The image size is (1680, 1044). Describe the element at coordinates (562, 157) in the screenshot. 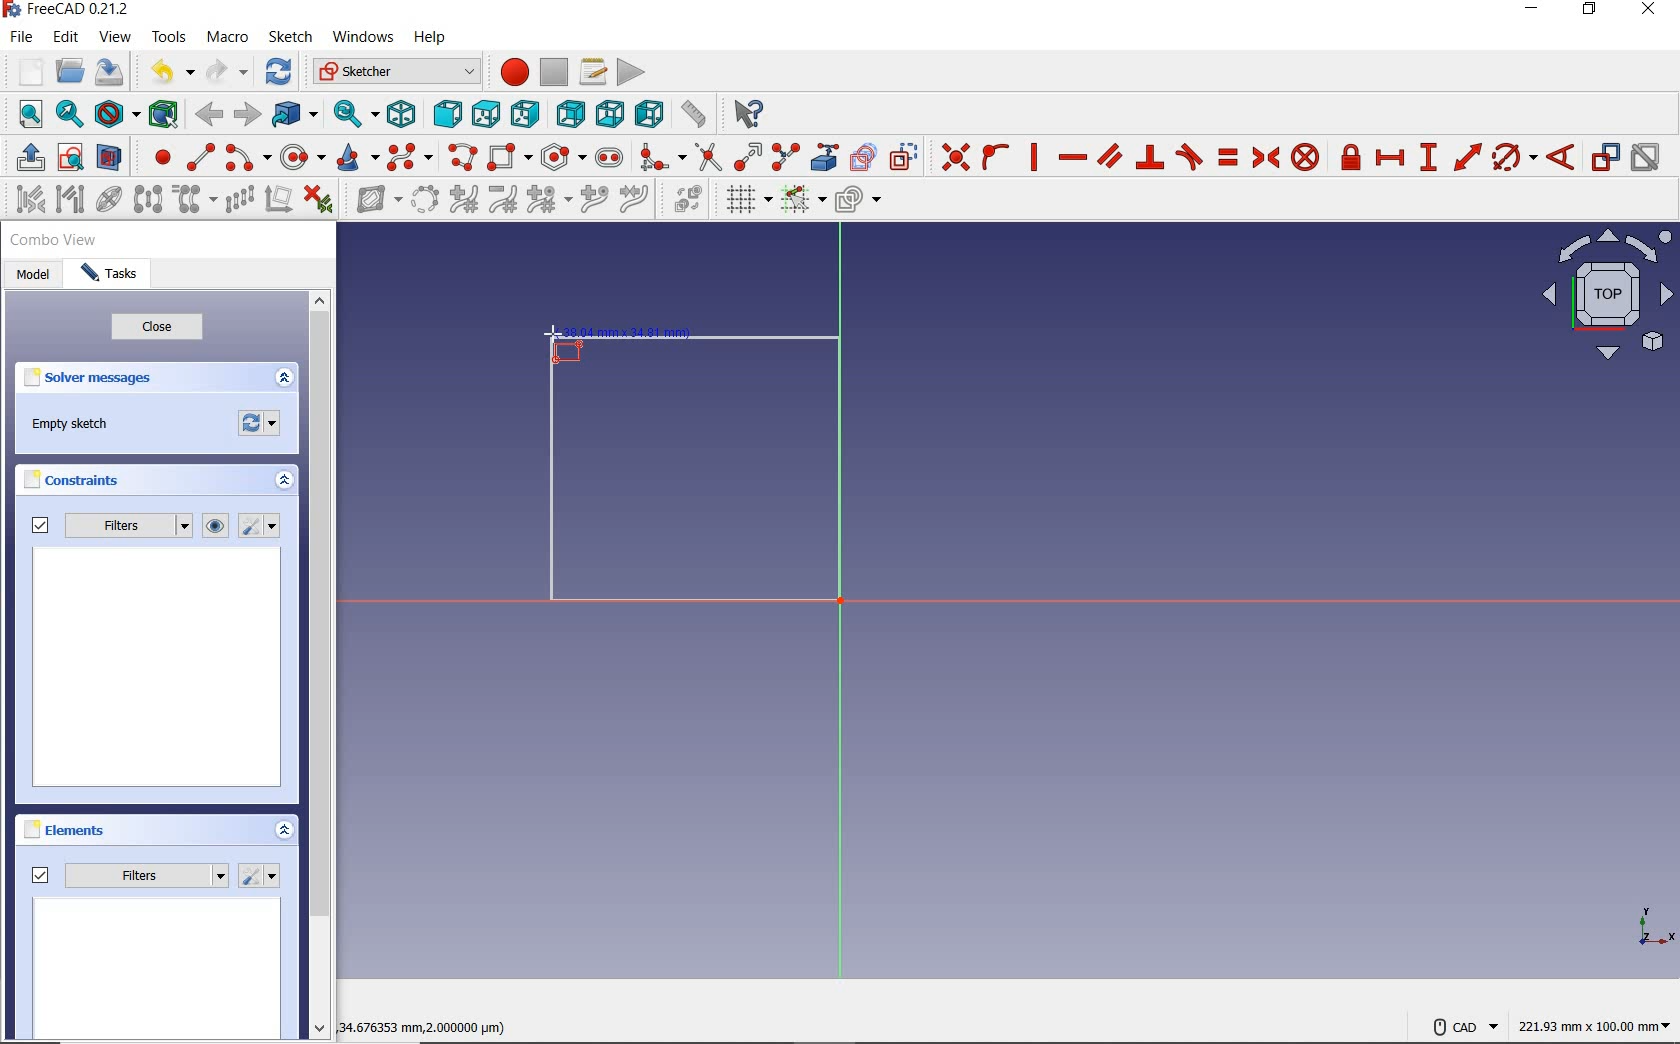

I see `create regular polygon` at that location.